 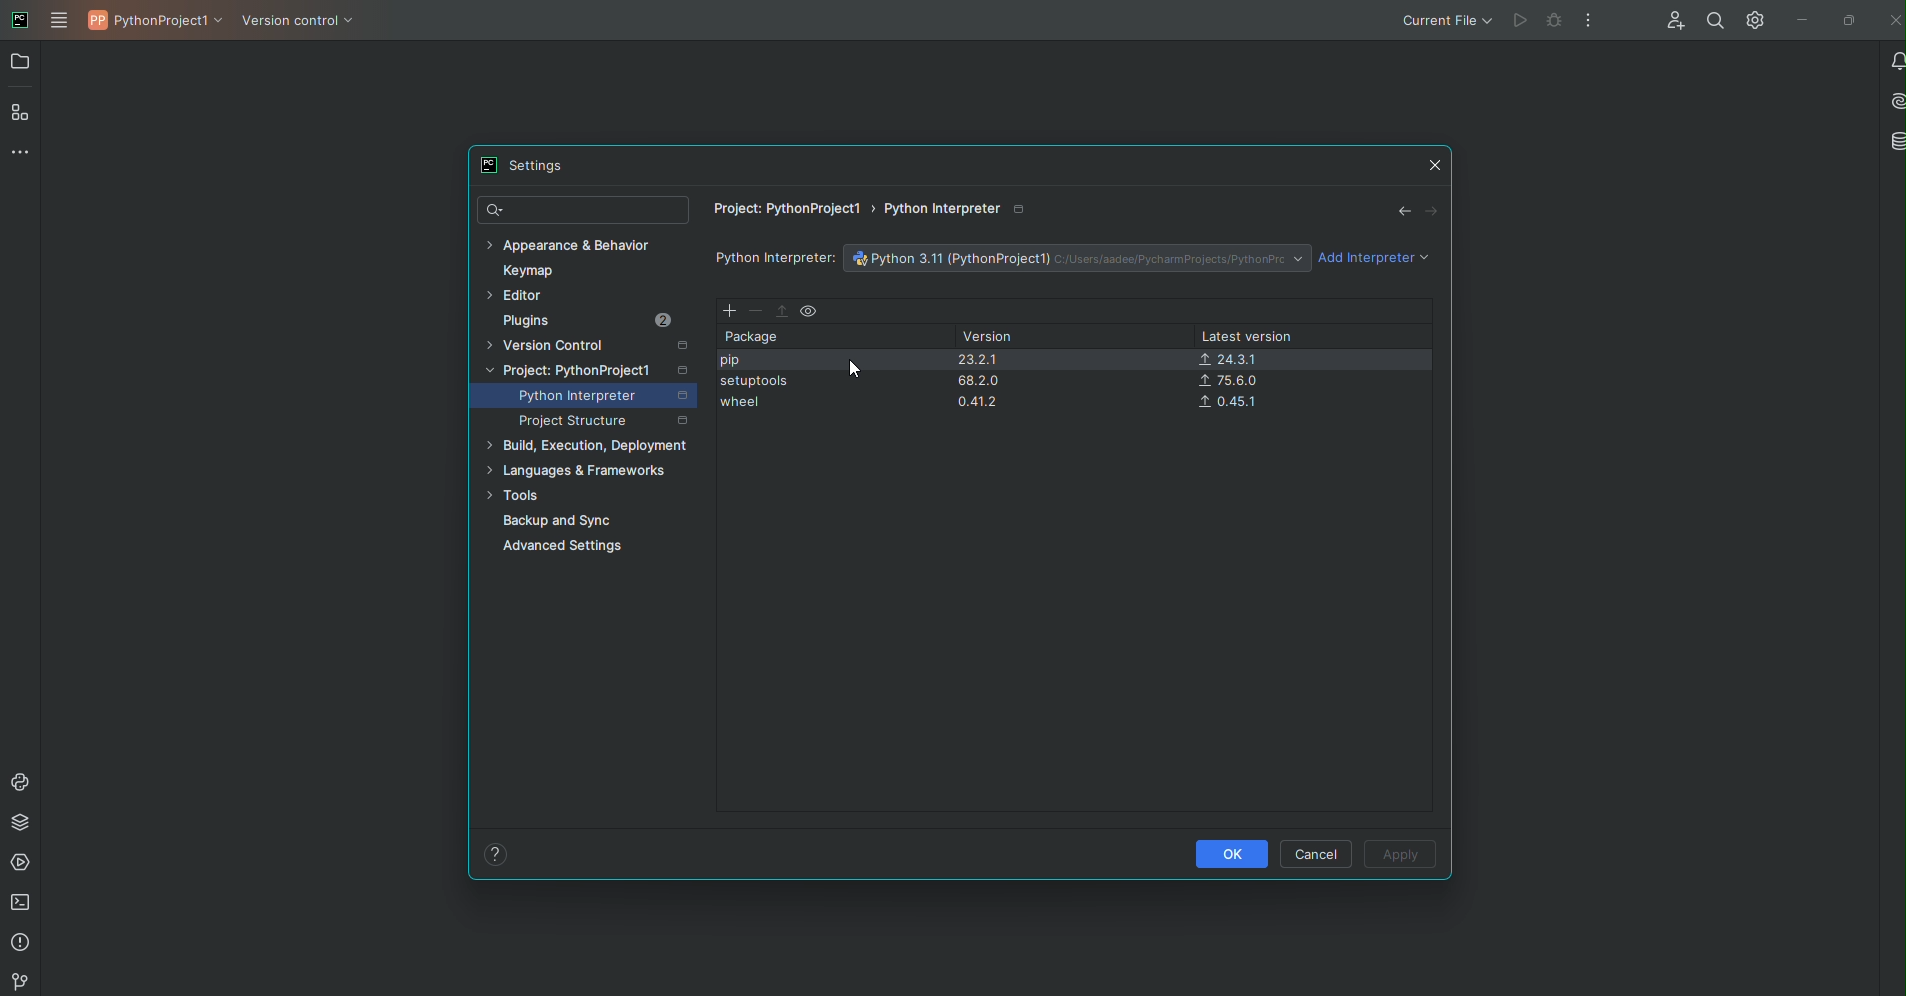 What do you see at coordinates (733, 362) in the screenshot?
I see `pip` at bounding box center [733, 362].